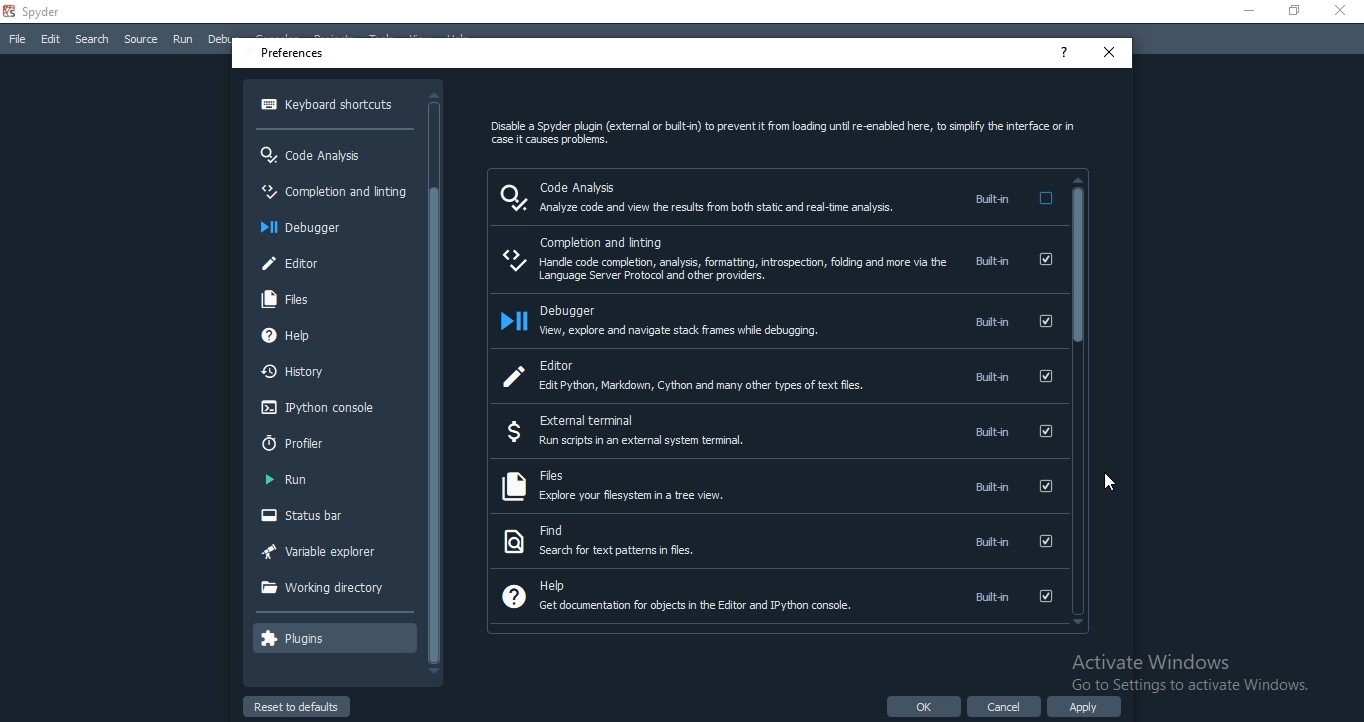 The height and width of the screenshot is (722, 1364). I want to click on status bar, so click(330, 517).